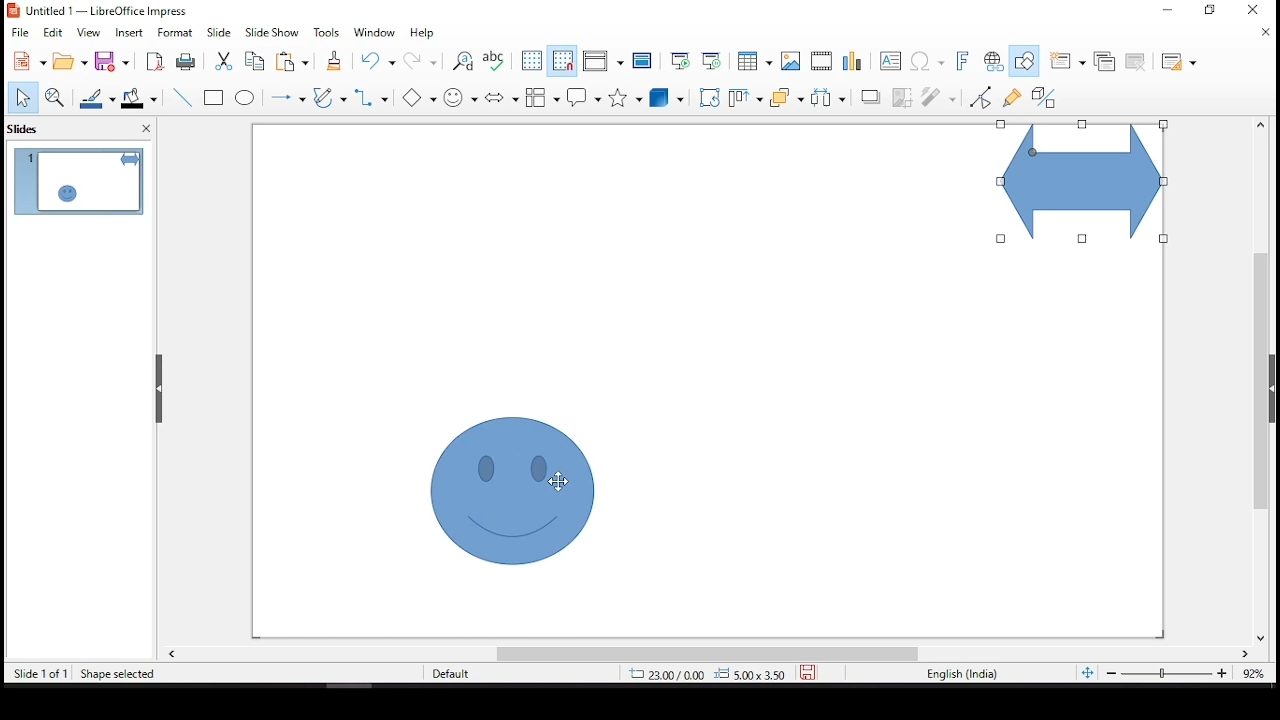  Describe the element at coordinates (903, 95) in the screenshot. I see `crop image` at that location.